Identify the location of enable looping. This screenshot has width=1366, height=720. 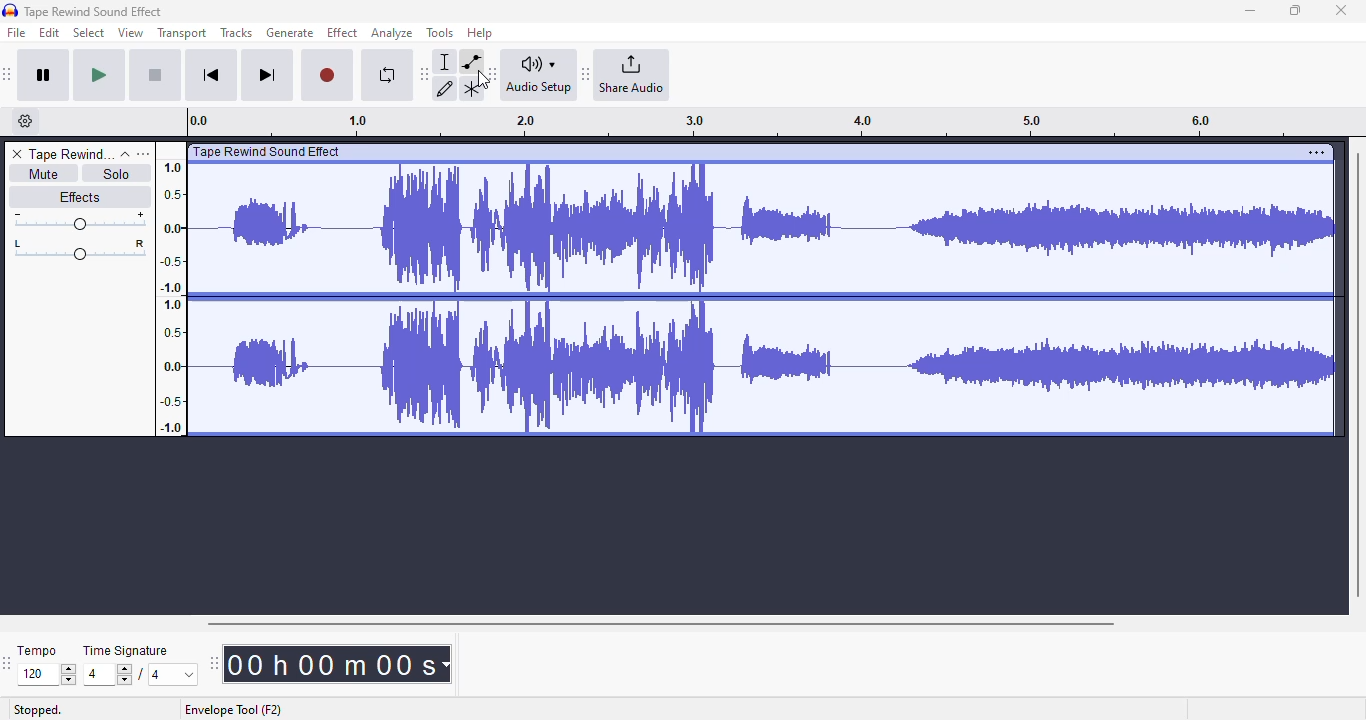
(386, 75).